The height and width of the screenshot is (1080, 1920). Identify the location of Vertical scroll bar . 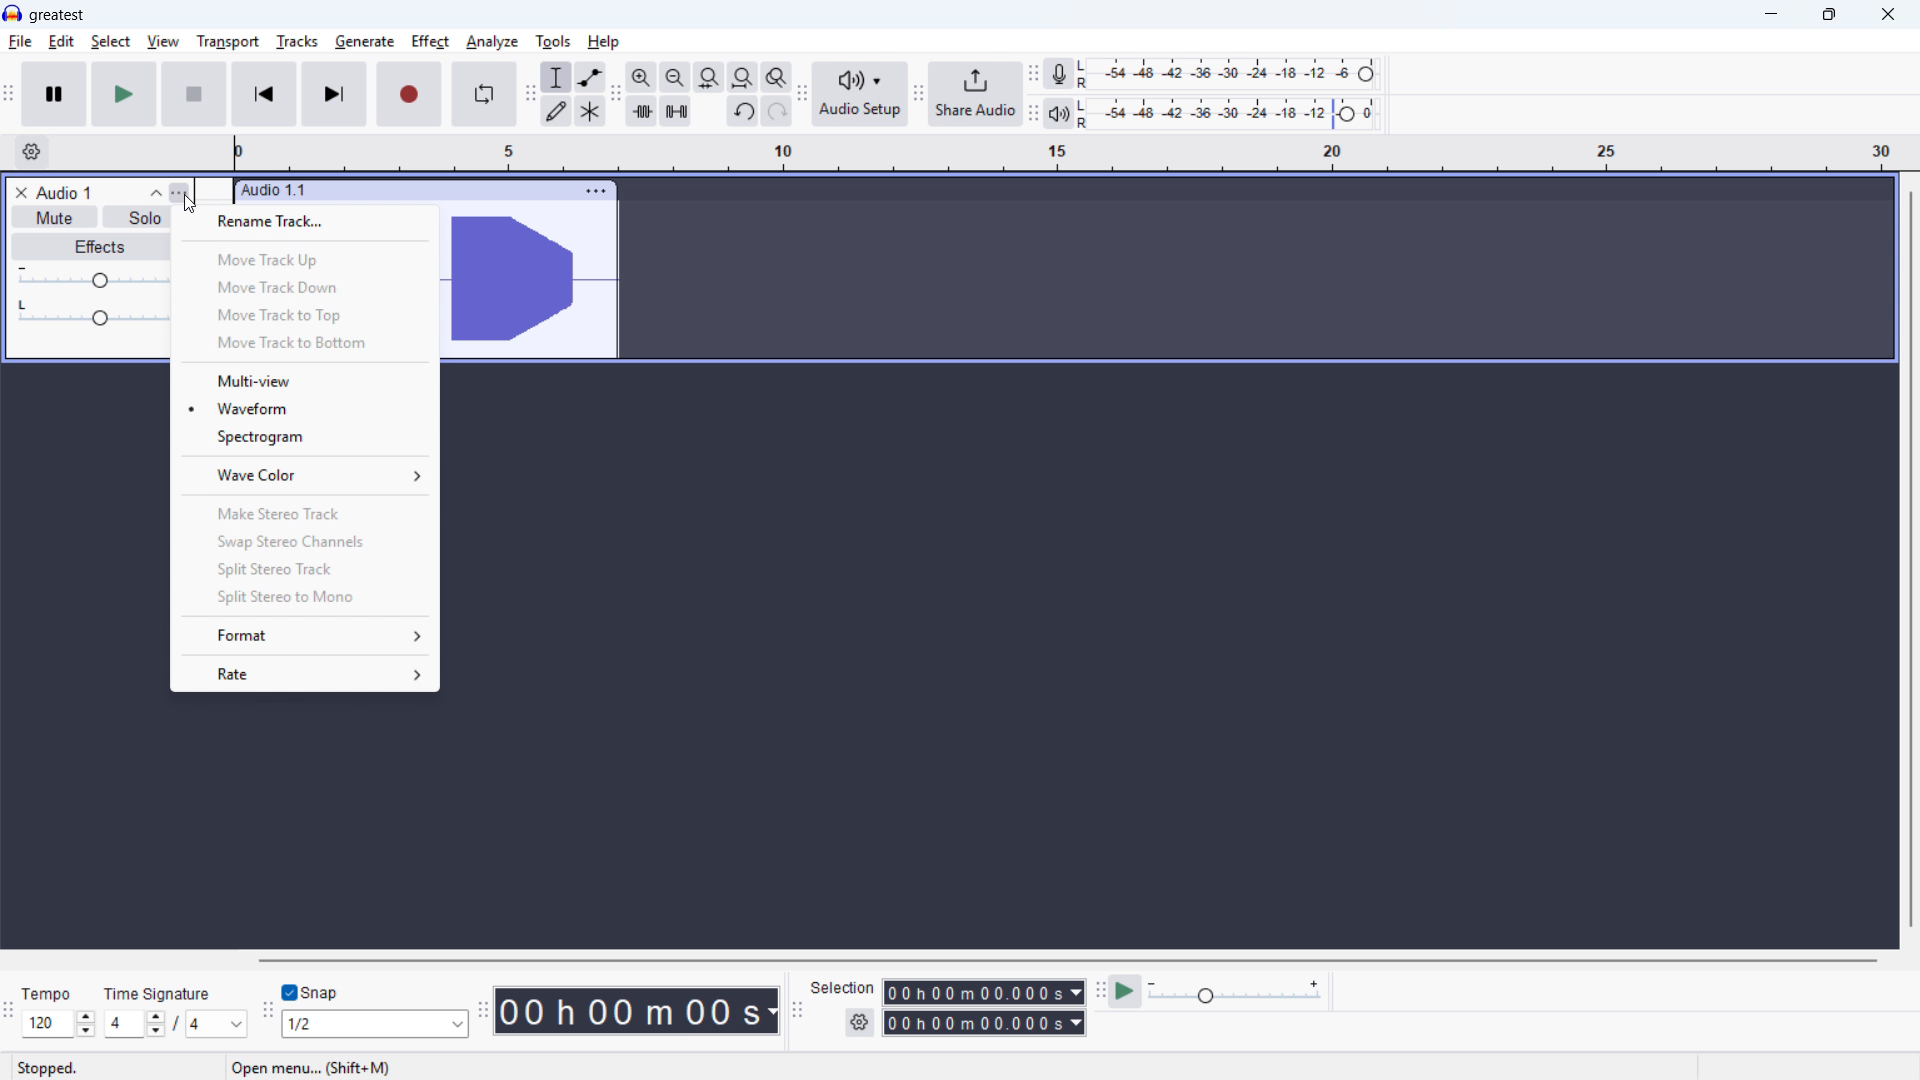
(1912, 559).